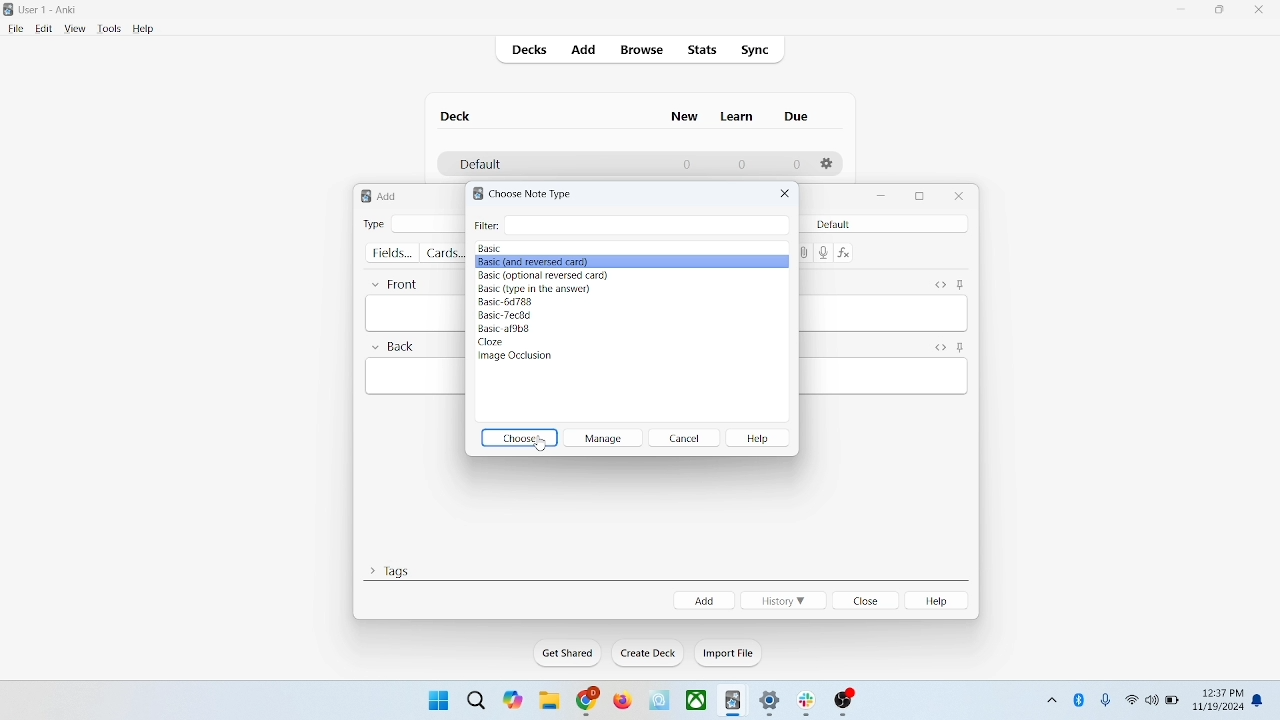 The width and height of the screenshot is (1280, 720). What do you see at coordinates (939, 348) in the screenshot?
I see `HTML editor` at bounding box center [939, 348].